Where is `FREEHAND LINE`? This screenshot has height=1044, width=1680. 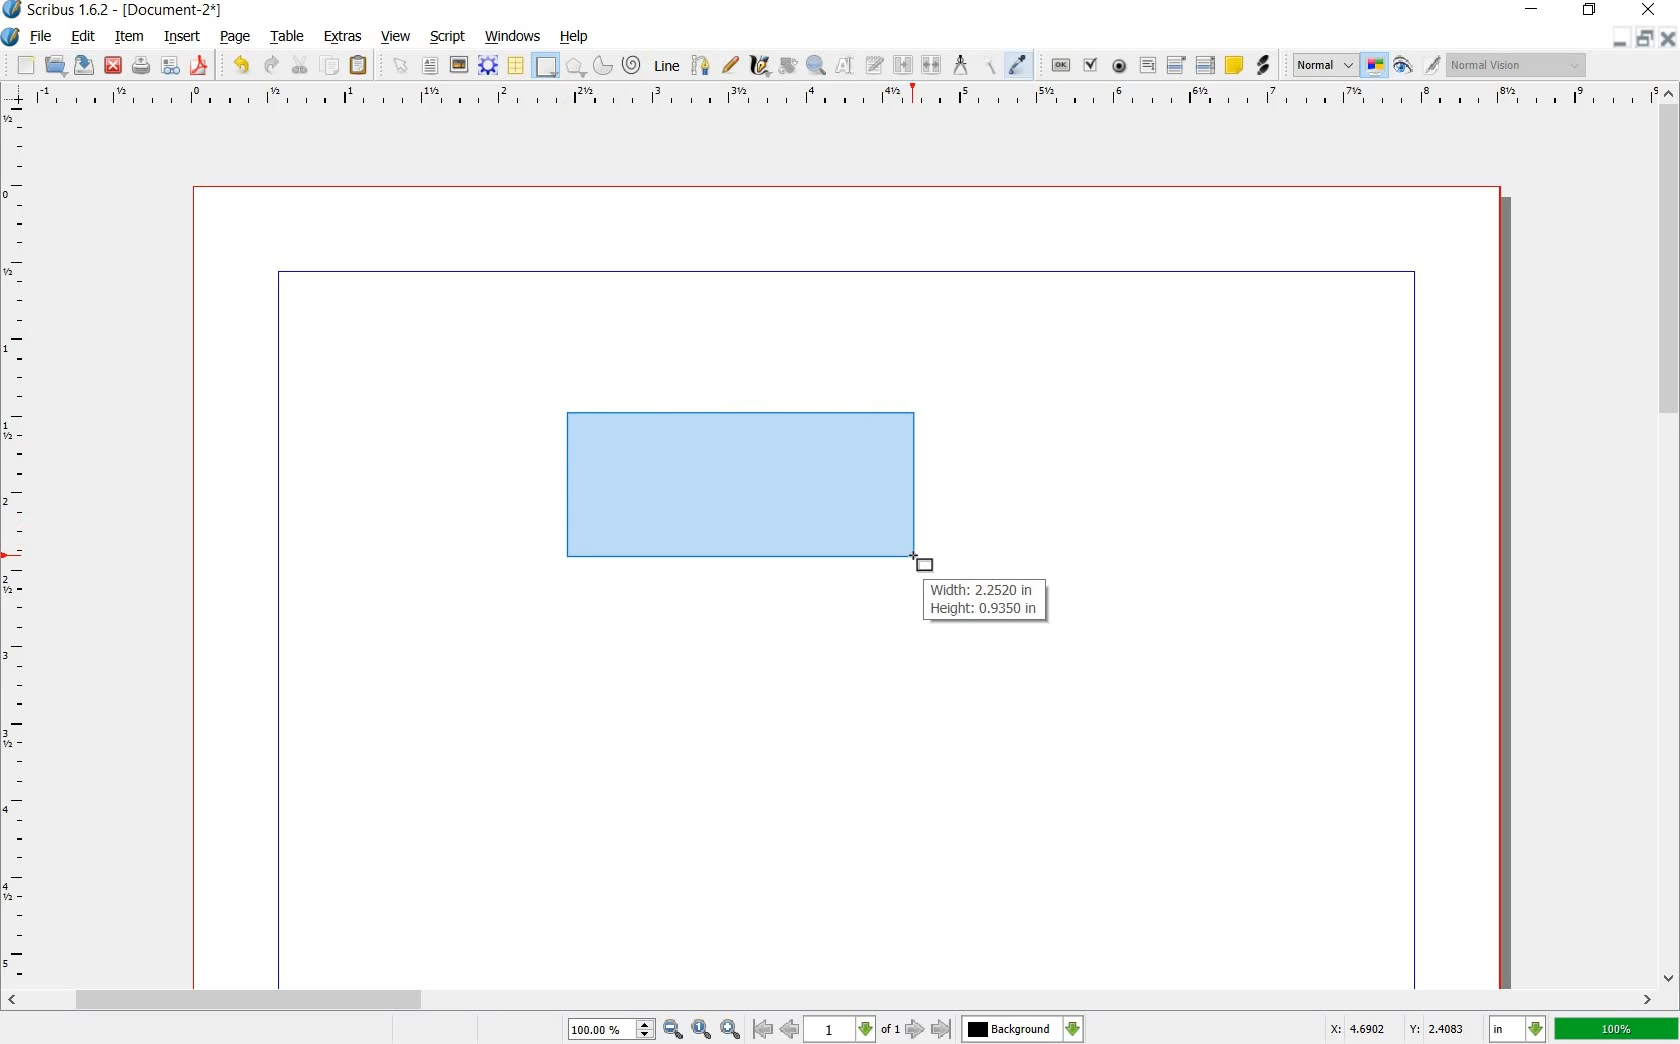 FREEHAND LINE is located at coordinates (731, 66).